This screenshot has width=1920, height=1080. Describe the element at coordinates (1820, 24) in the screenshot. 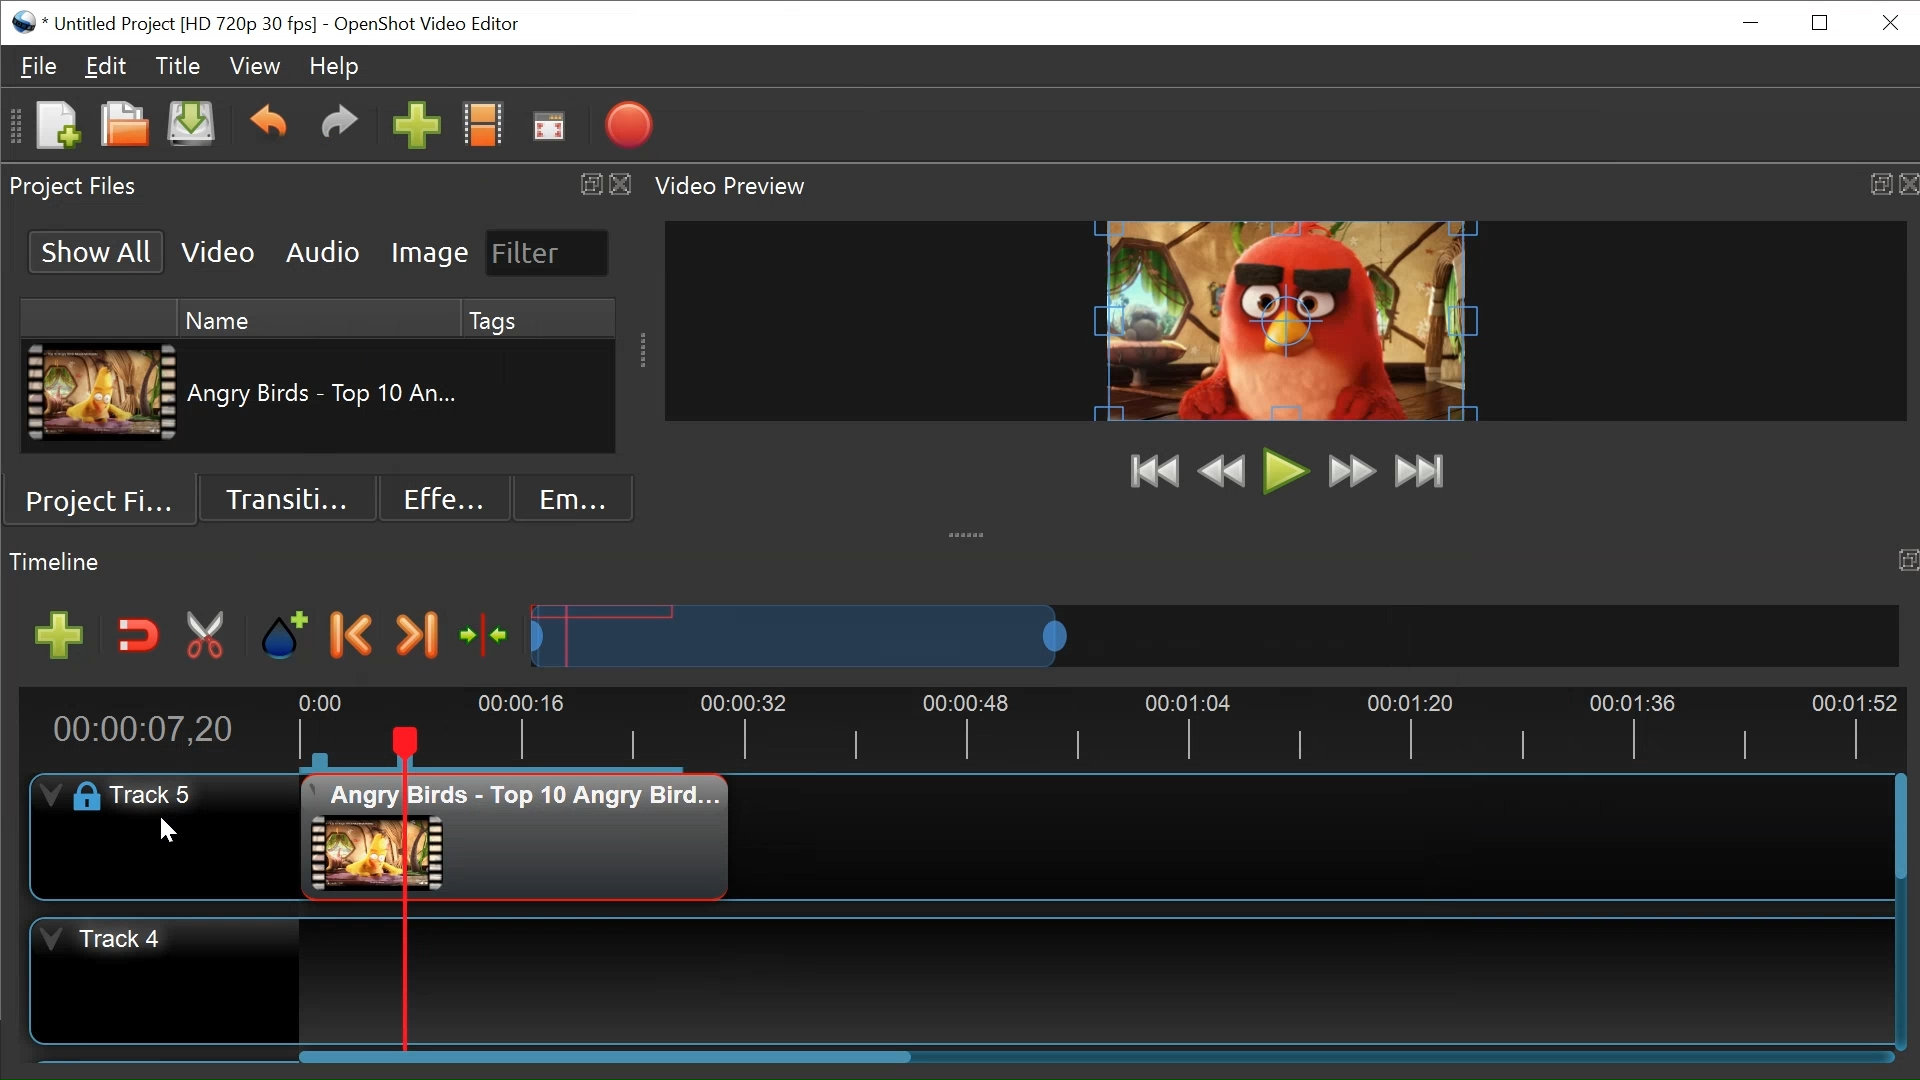

I see `Restore ` at that location.